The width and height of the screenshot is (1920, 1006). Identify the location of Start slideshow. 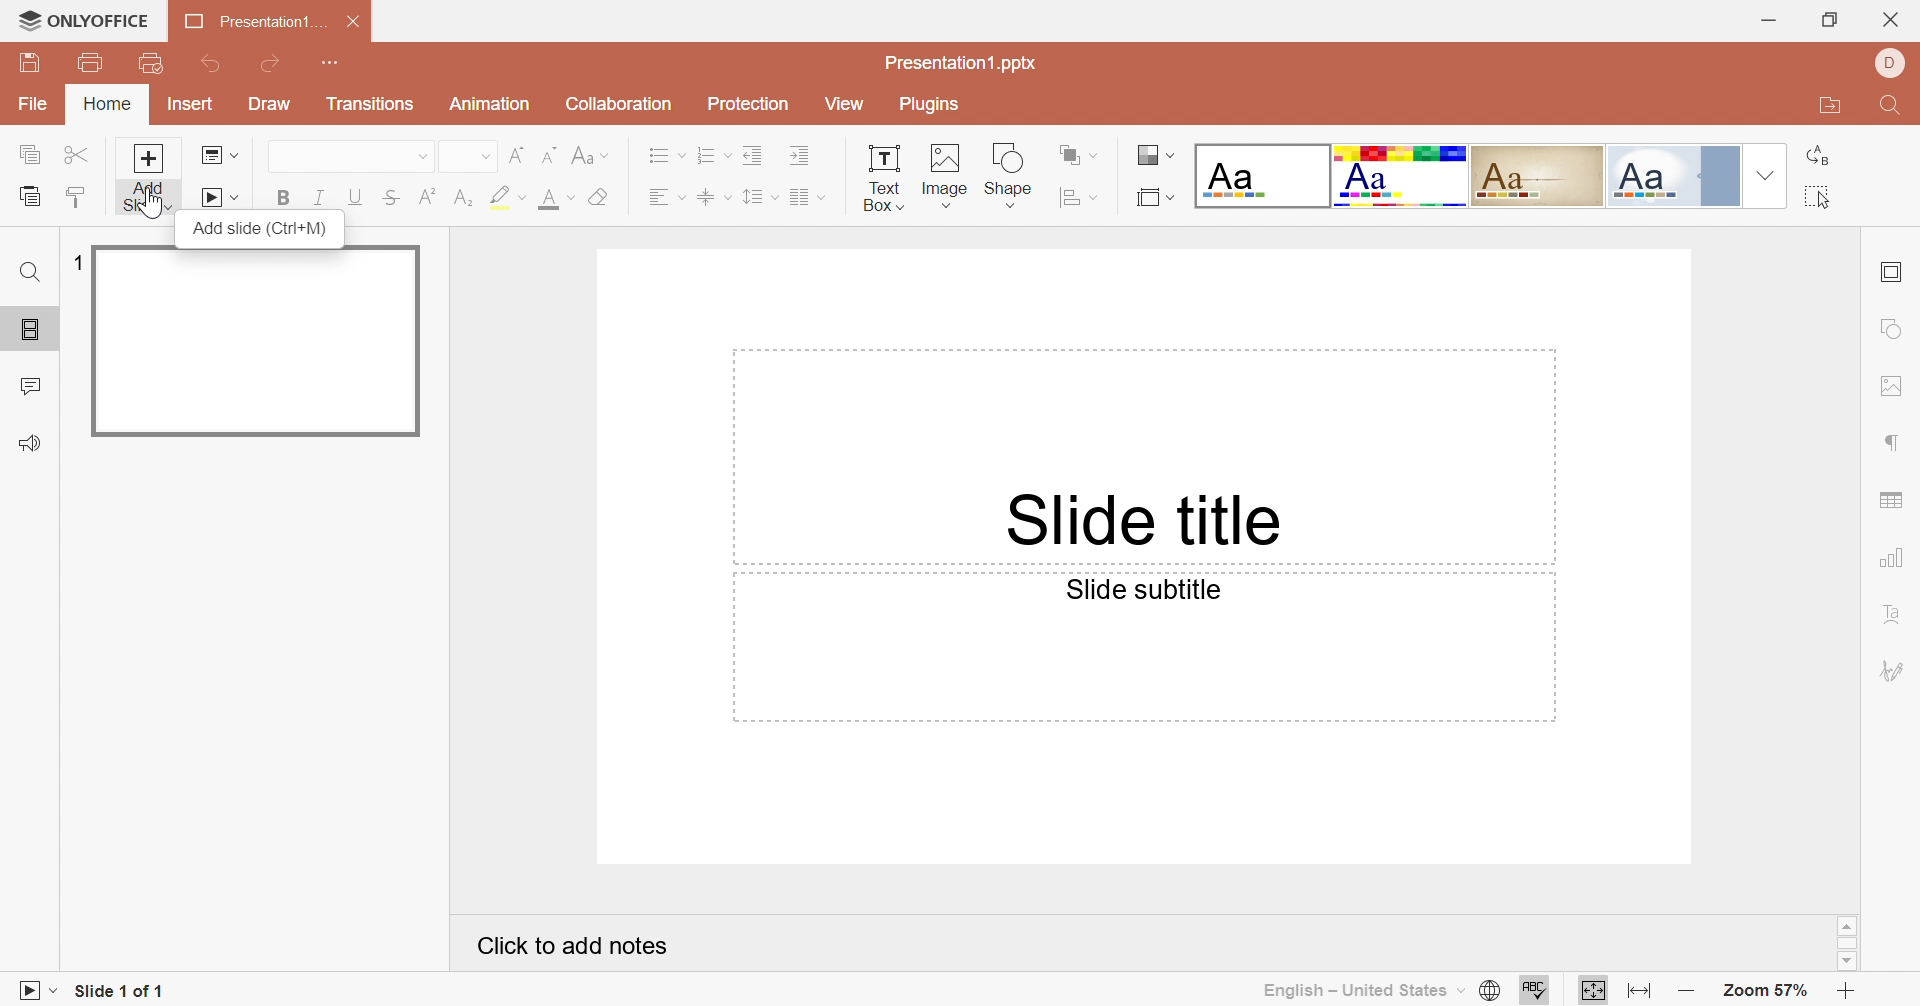
(217, 198).